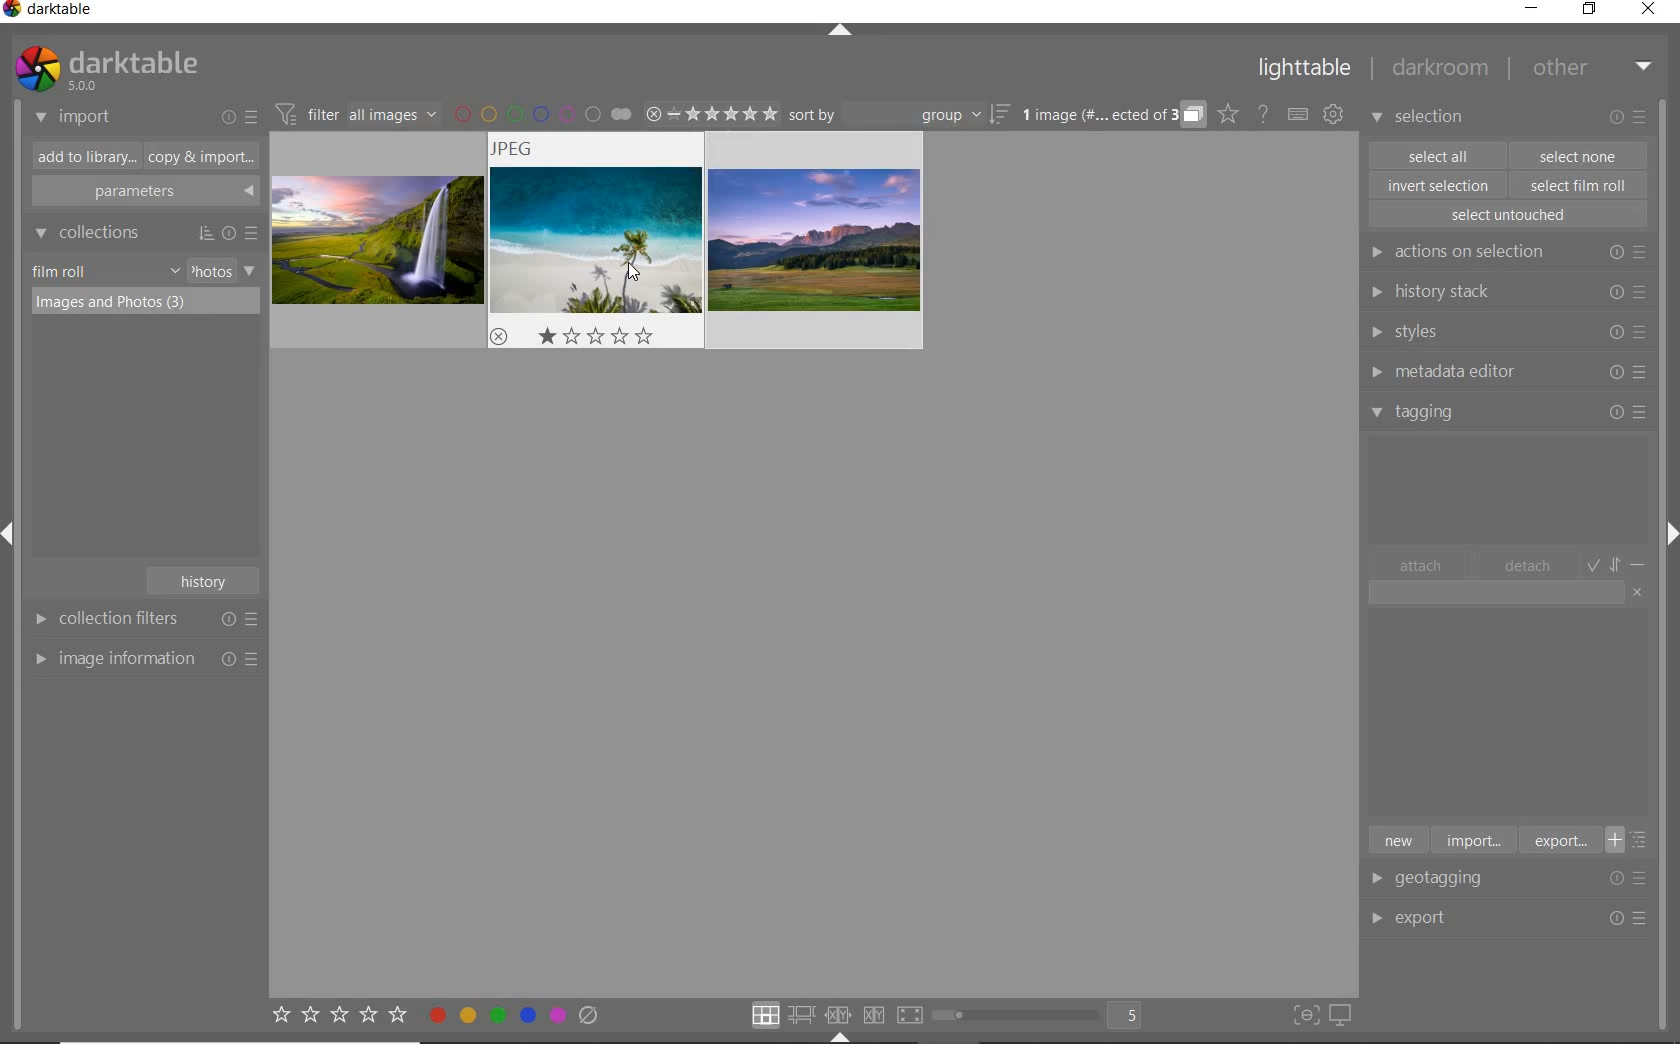  Describe the element at coordinates (1044, 1017) in the screenshot. I see `toggle view` at that location.